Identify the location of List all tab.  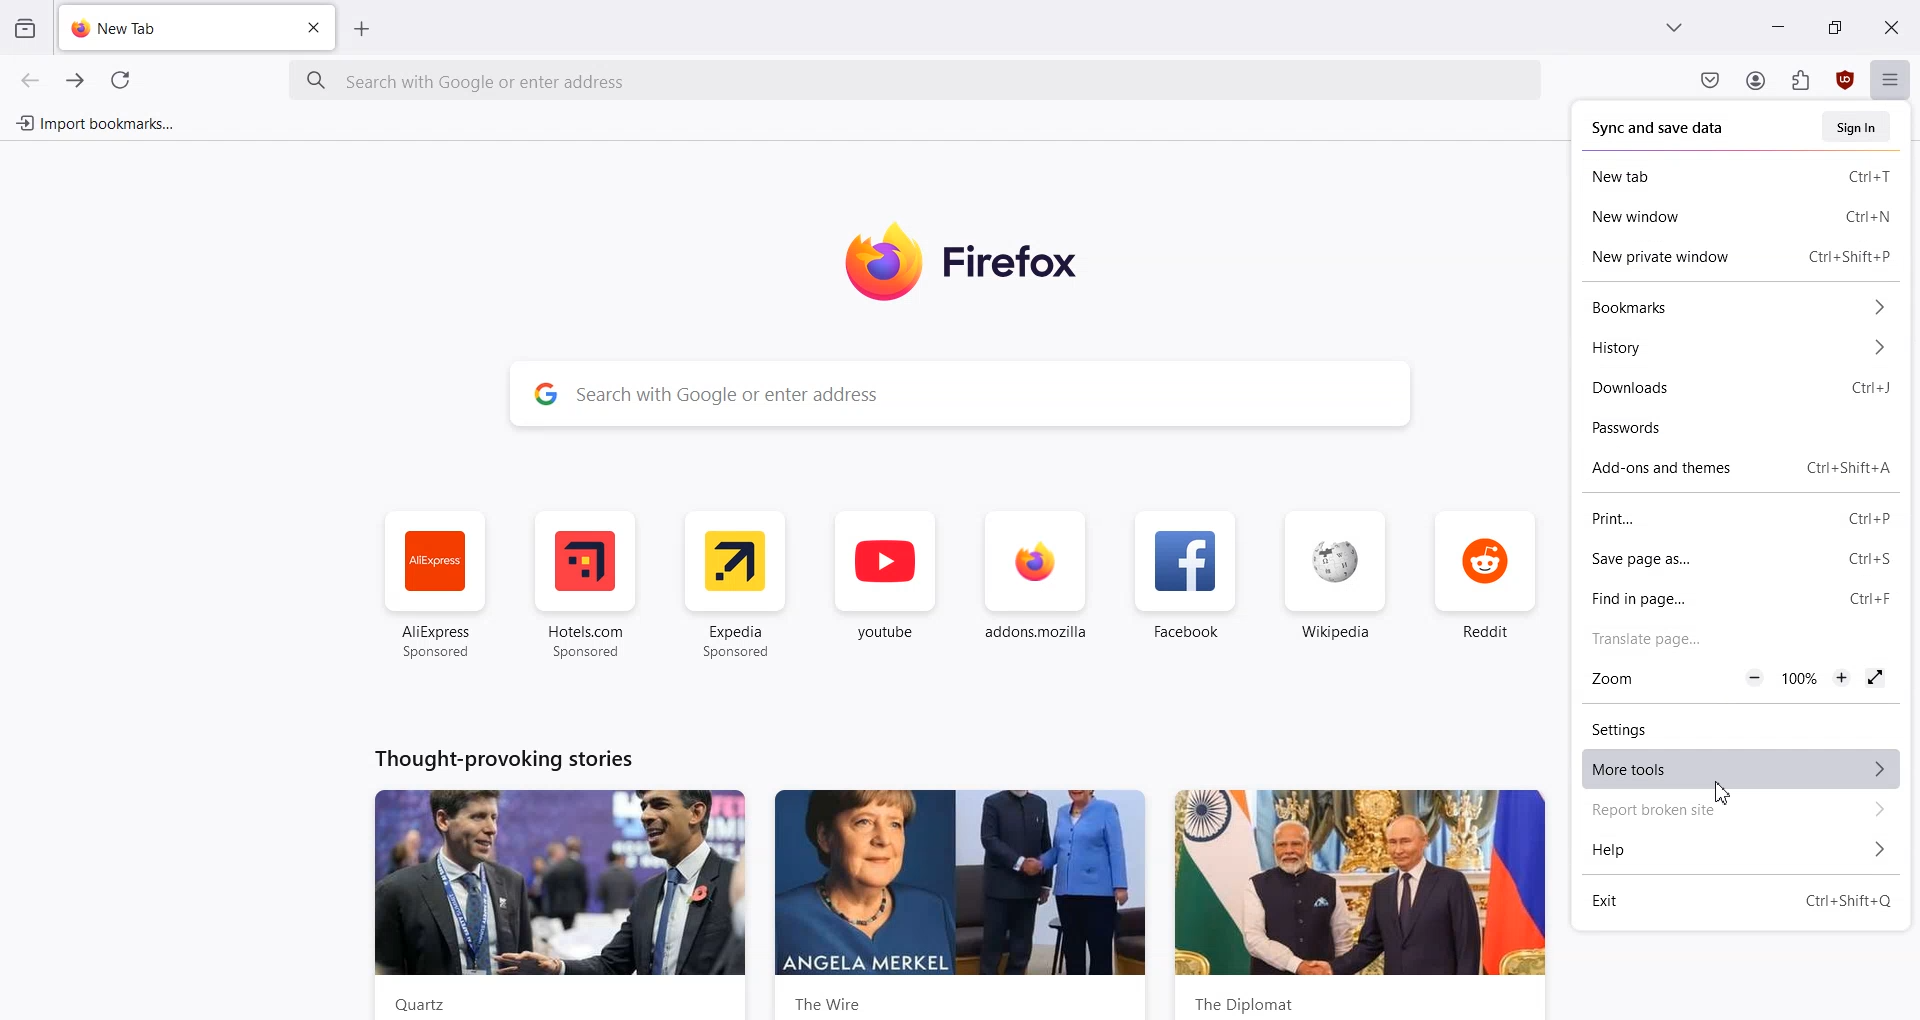
(1674, 25).